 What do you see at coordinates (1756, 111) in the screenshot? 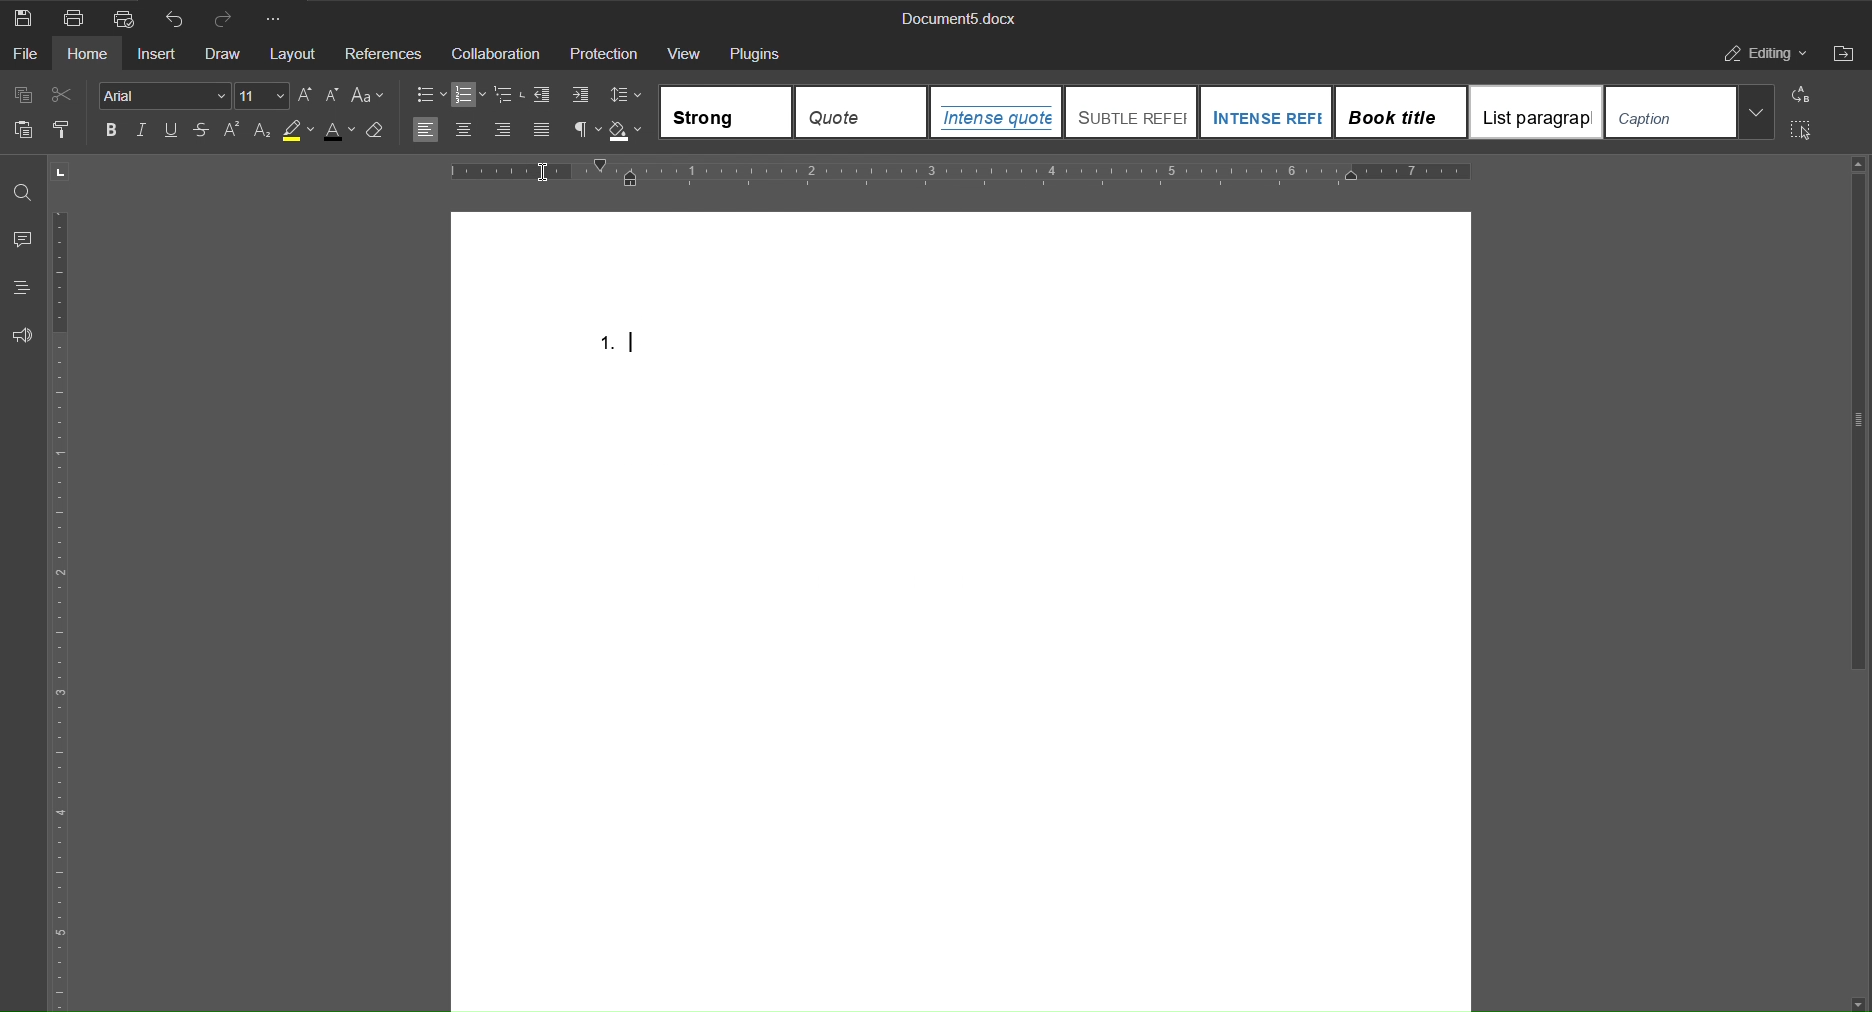
I see `More templates` at bounding box center [1756, 111].